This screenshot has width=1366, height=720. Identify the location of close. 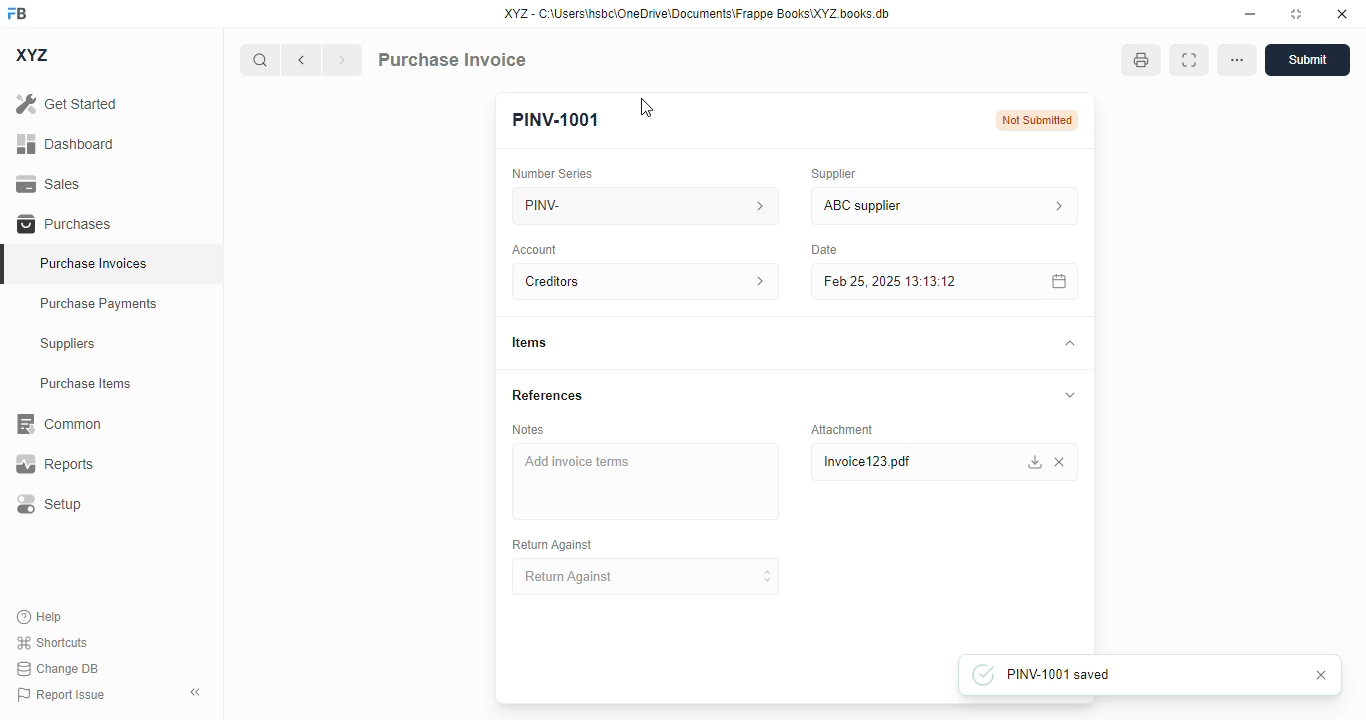
(1342, 13).